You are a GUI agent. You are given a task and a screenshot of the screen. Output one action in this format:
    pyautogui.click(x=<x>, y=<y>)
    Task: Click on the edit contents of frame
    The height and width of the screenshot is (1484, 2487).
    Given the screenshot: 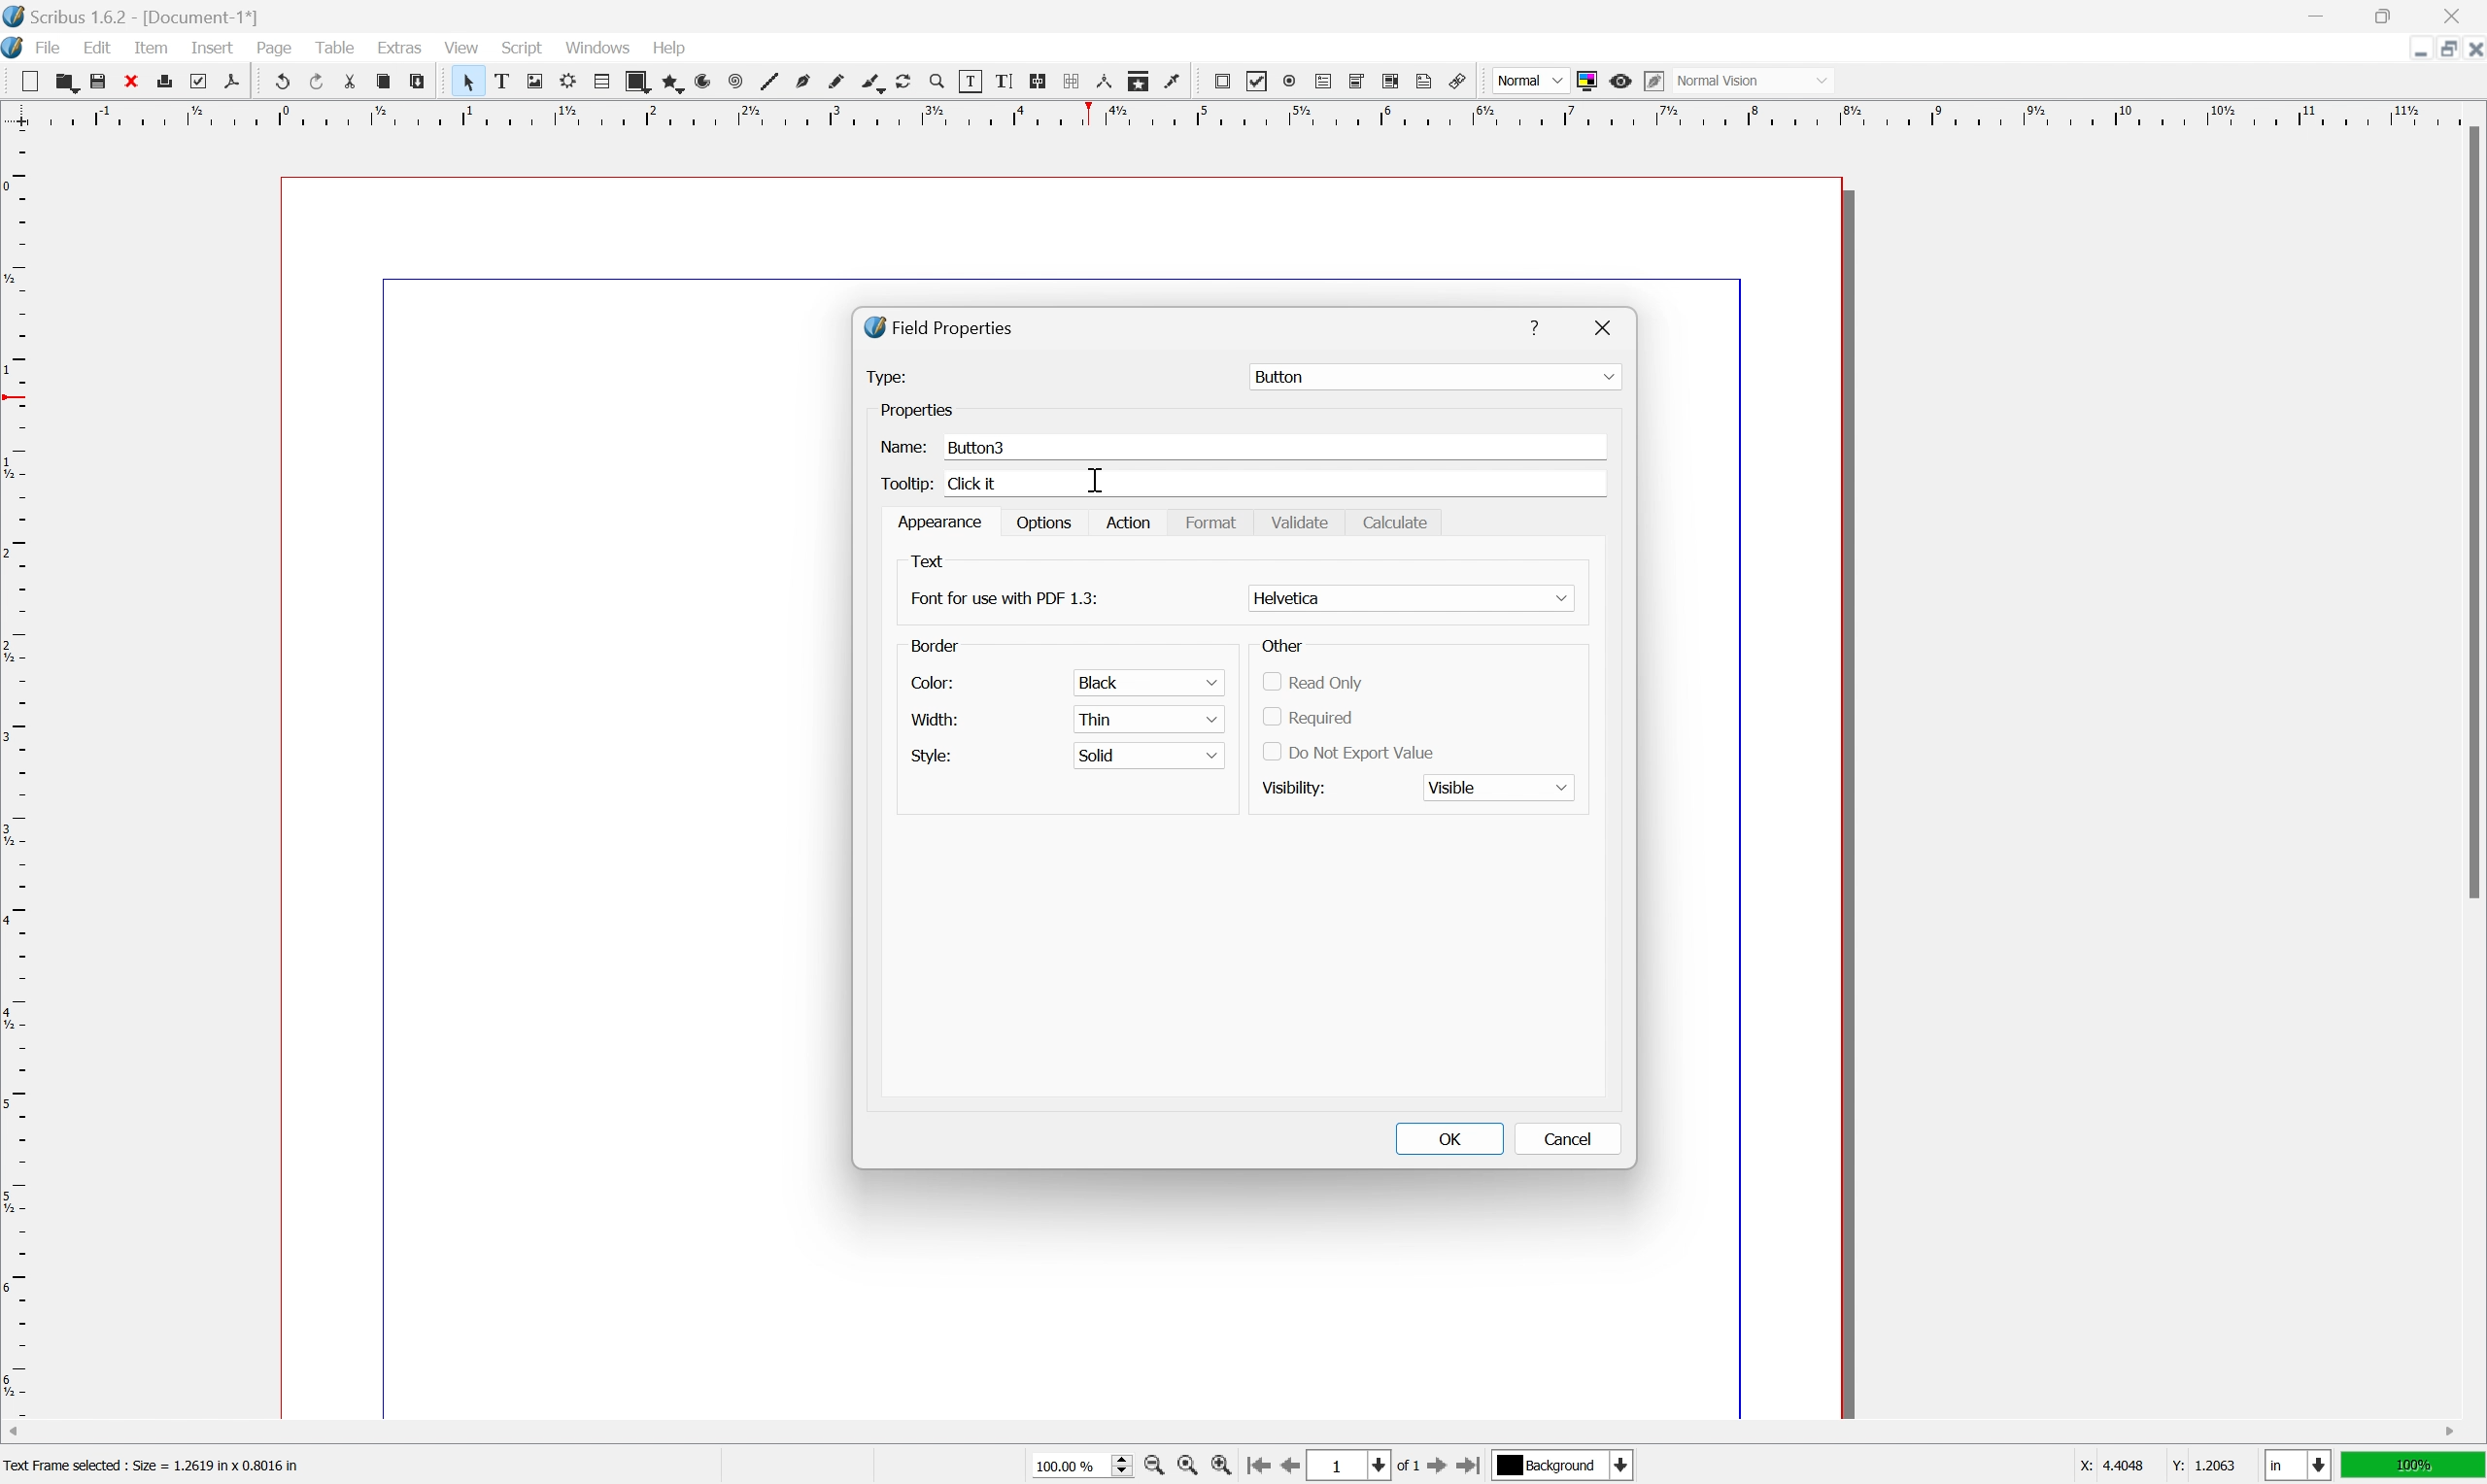 What is the action you would take?
    pyautogui.click(x=971, y=80)
    